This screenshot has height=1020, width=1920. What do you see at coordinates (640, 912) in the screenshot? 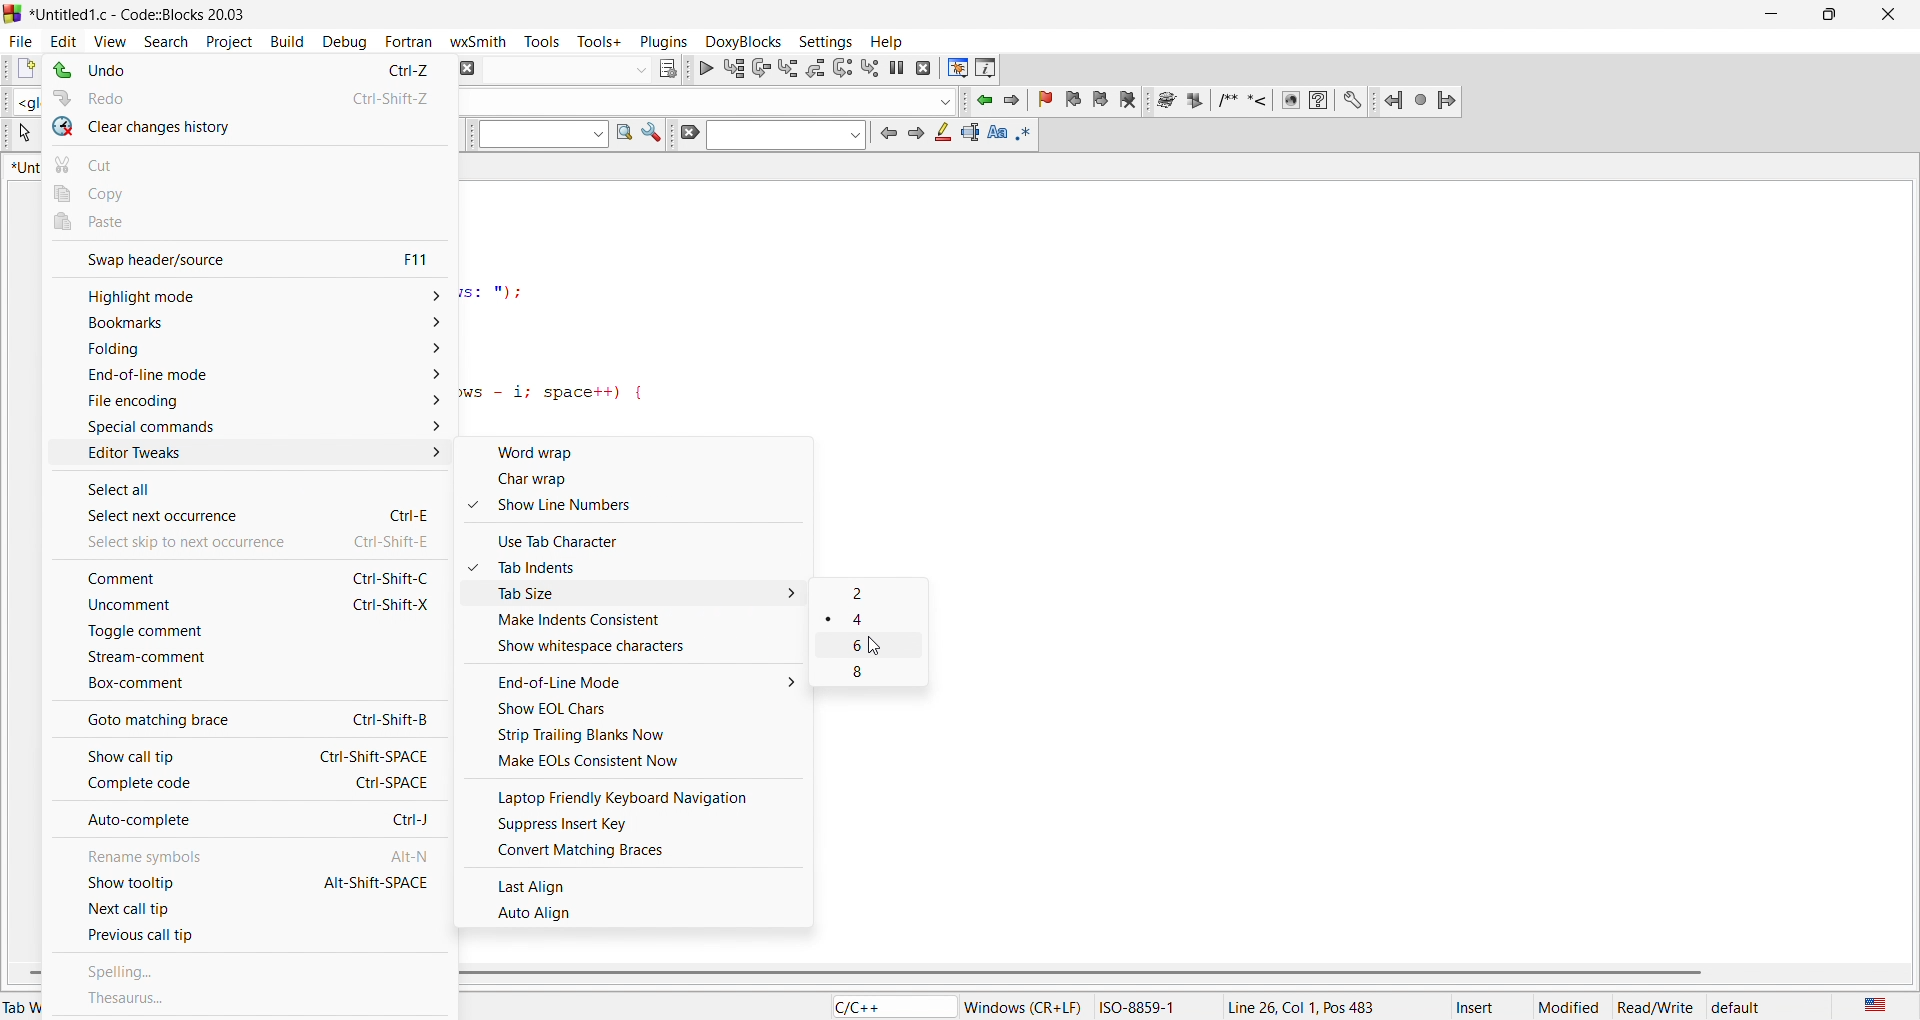
I see `auto align` at bounding box center [640, 912].